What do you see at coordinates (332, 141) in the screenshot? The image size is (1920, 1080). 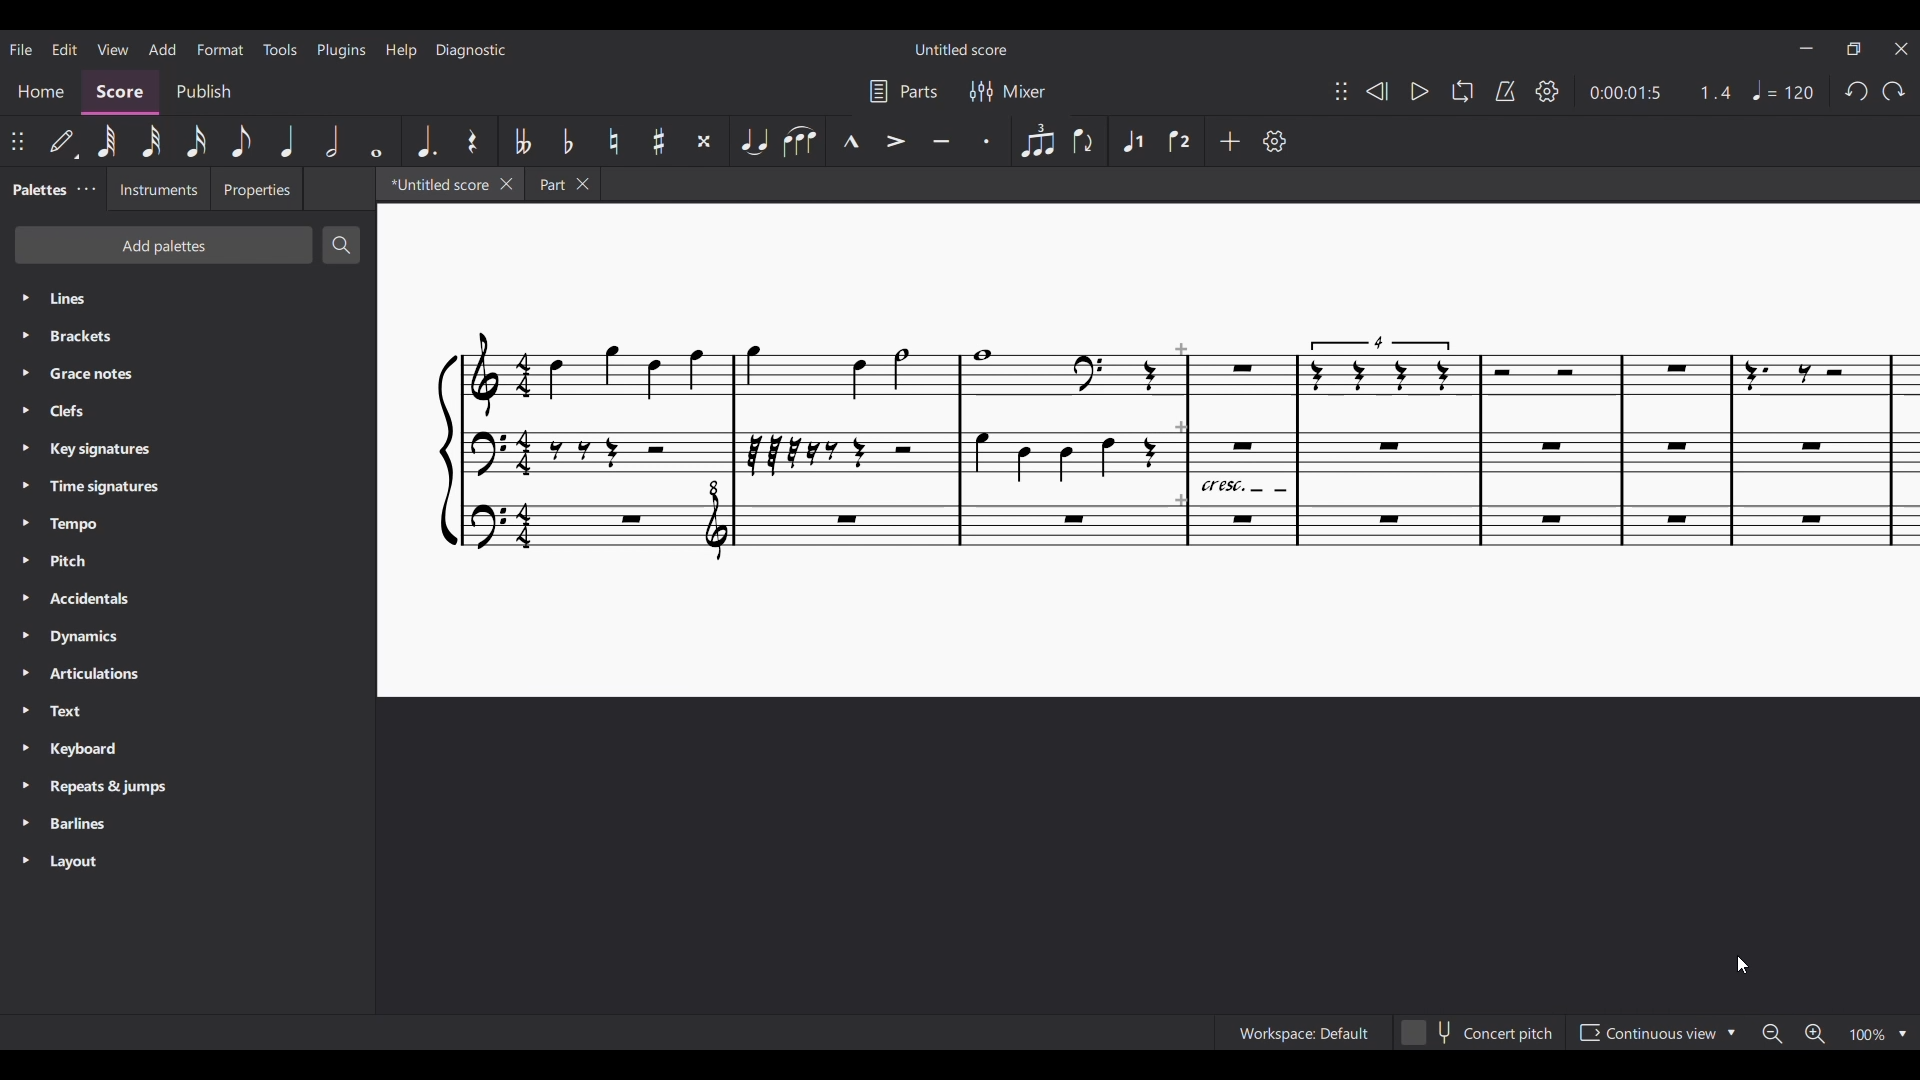 I see `Half note` at bounding box center [332, 141].